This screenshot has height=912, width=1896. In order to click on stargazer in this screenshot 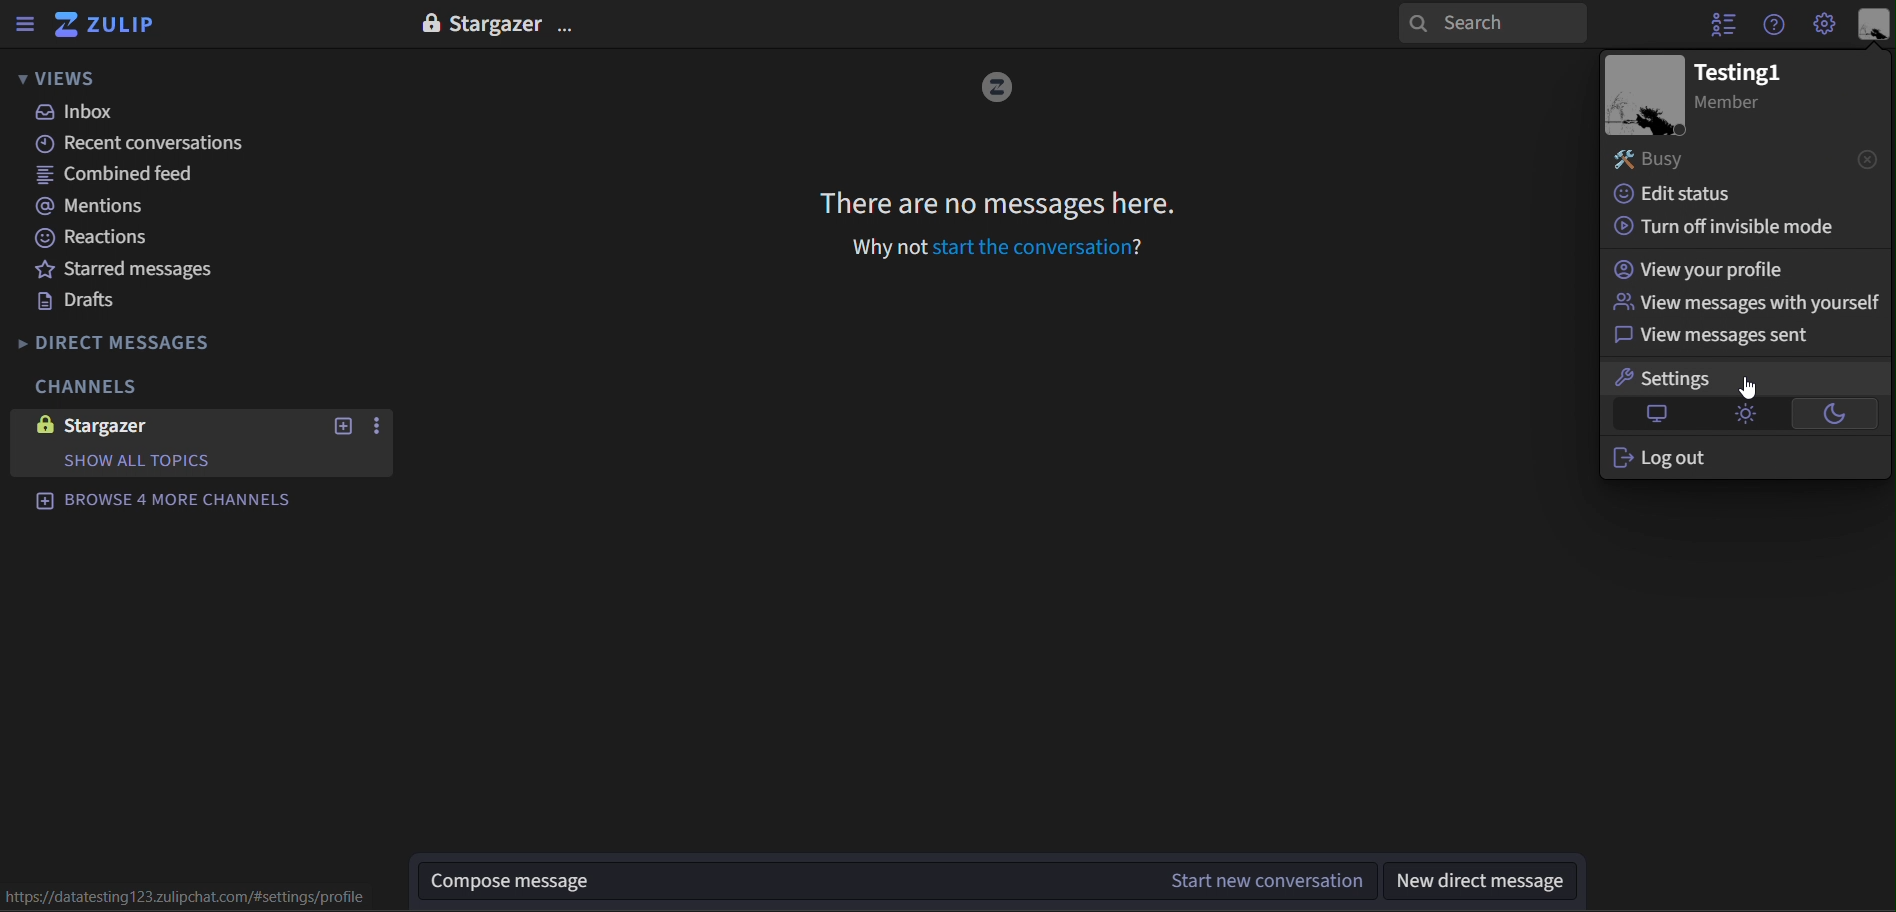, I will do `click(148, 424)`.